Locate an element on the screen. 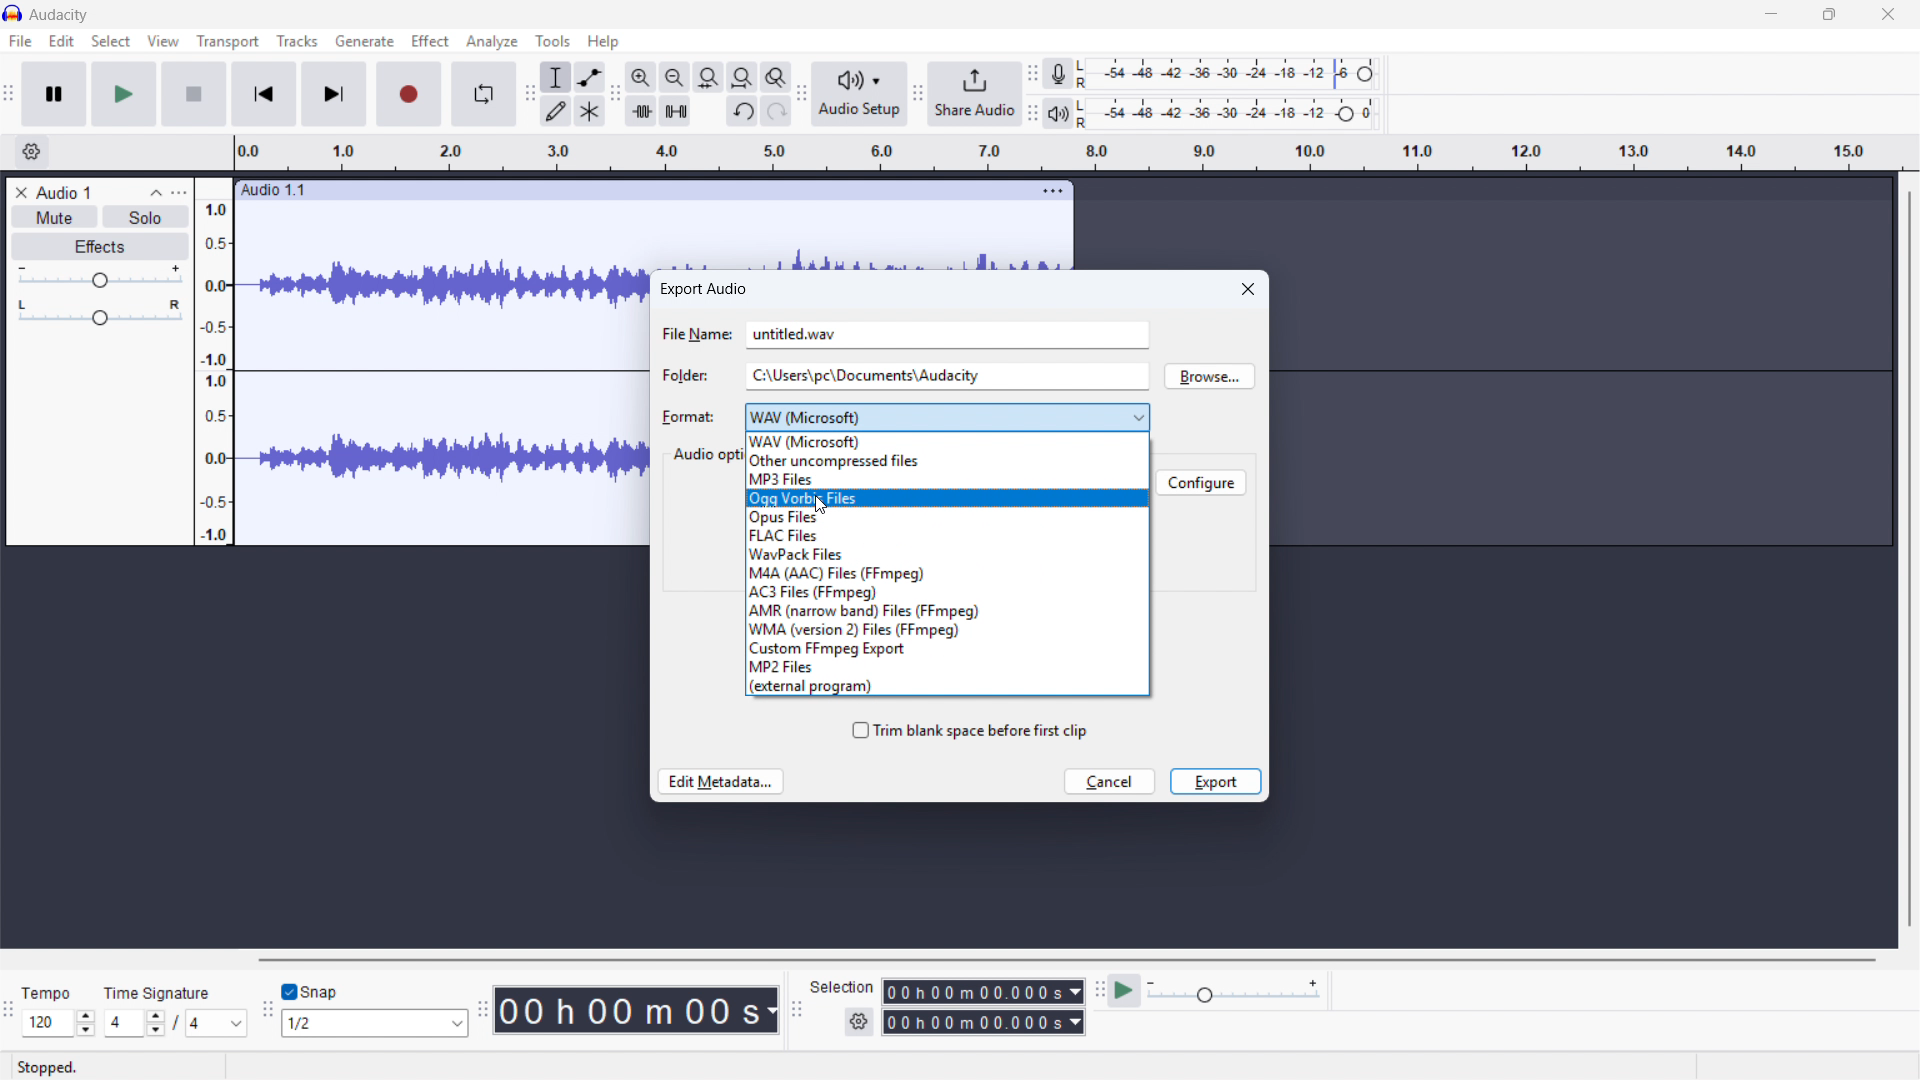 This screenshot has height=1080, width=1920. Effects  is located at coordinates (98, 247).